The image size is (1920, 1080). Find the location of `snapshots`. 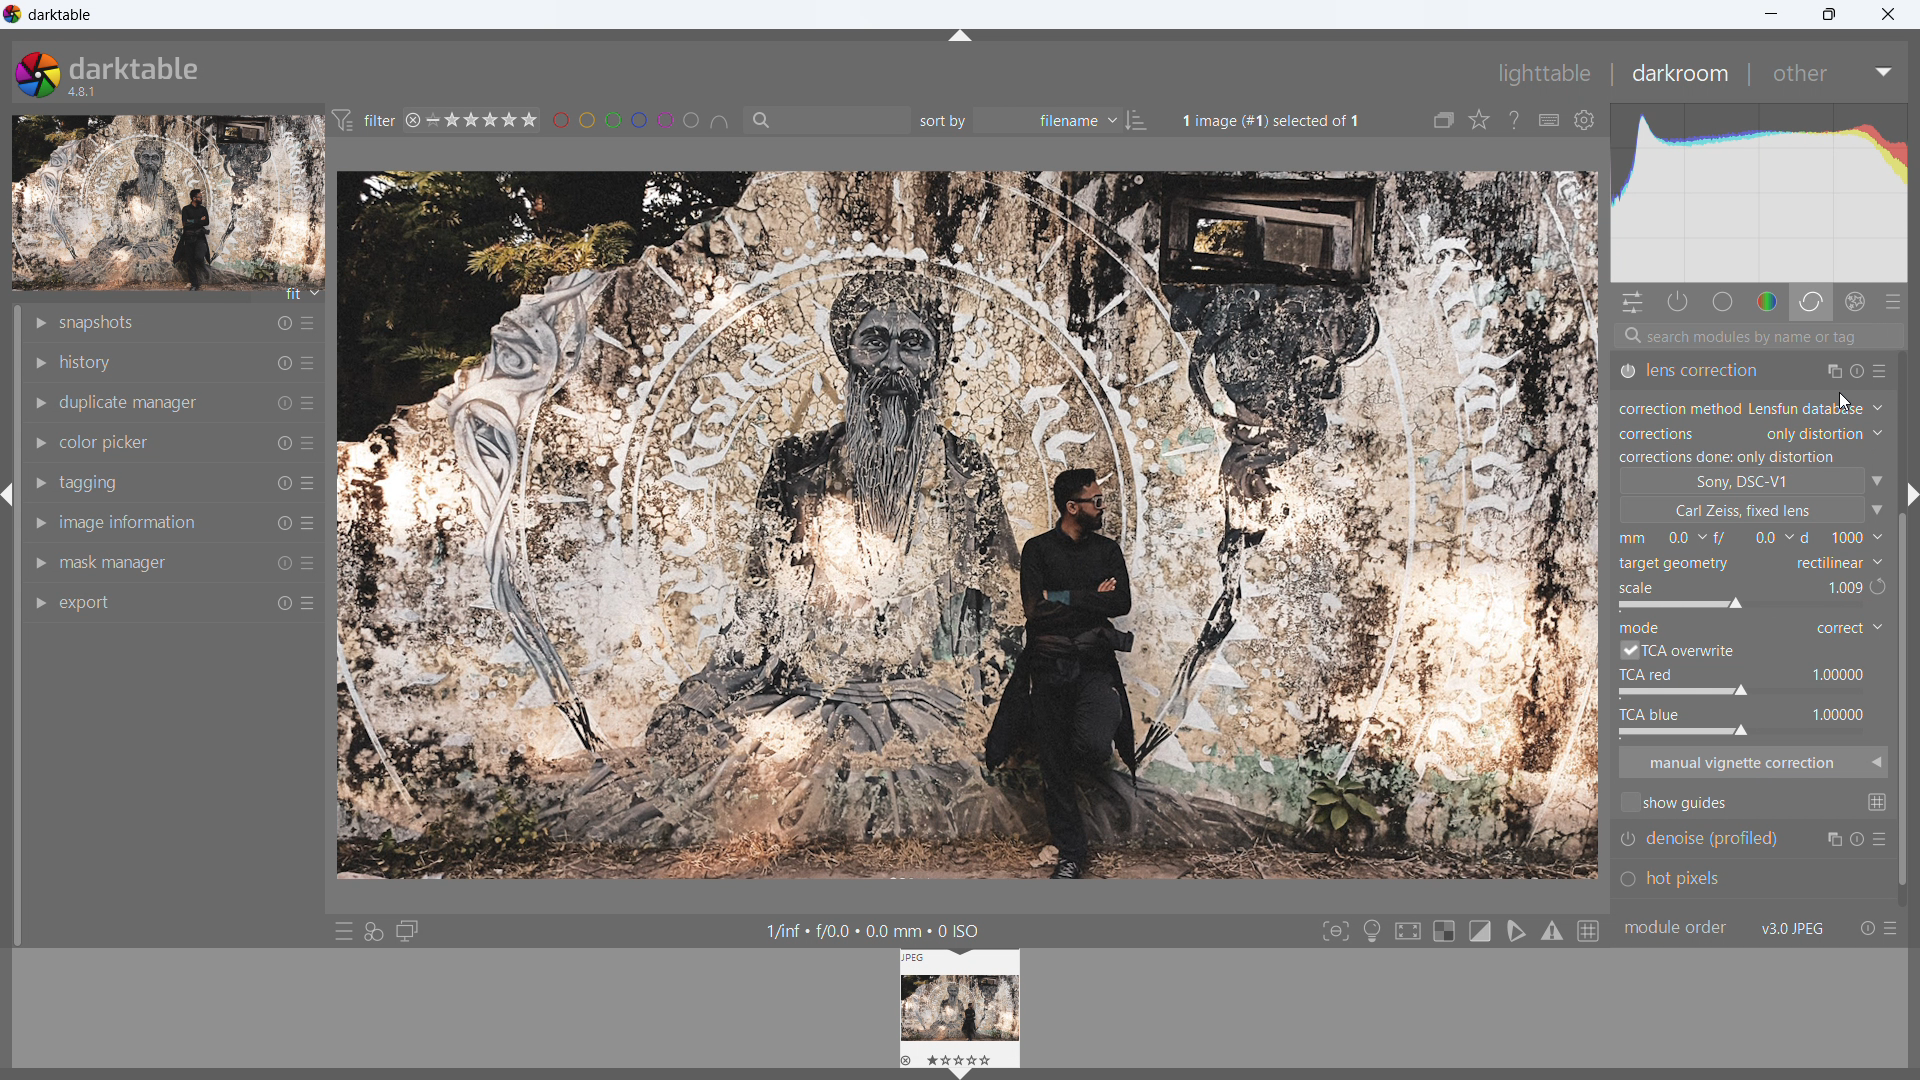

snapshots is located at coordinates (98, 323).